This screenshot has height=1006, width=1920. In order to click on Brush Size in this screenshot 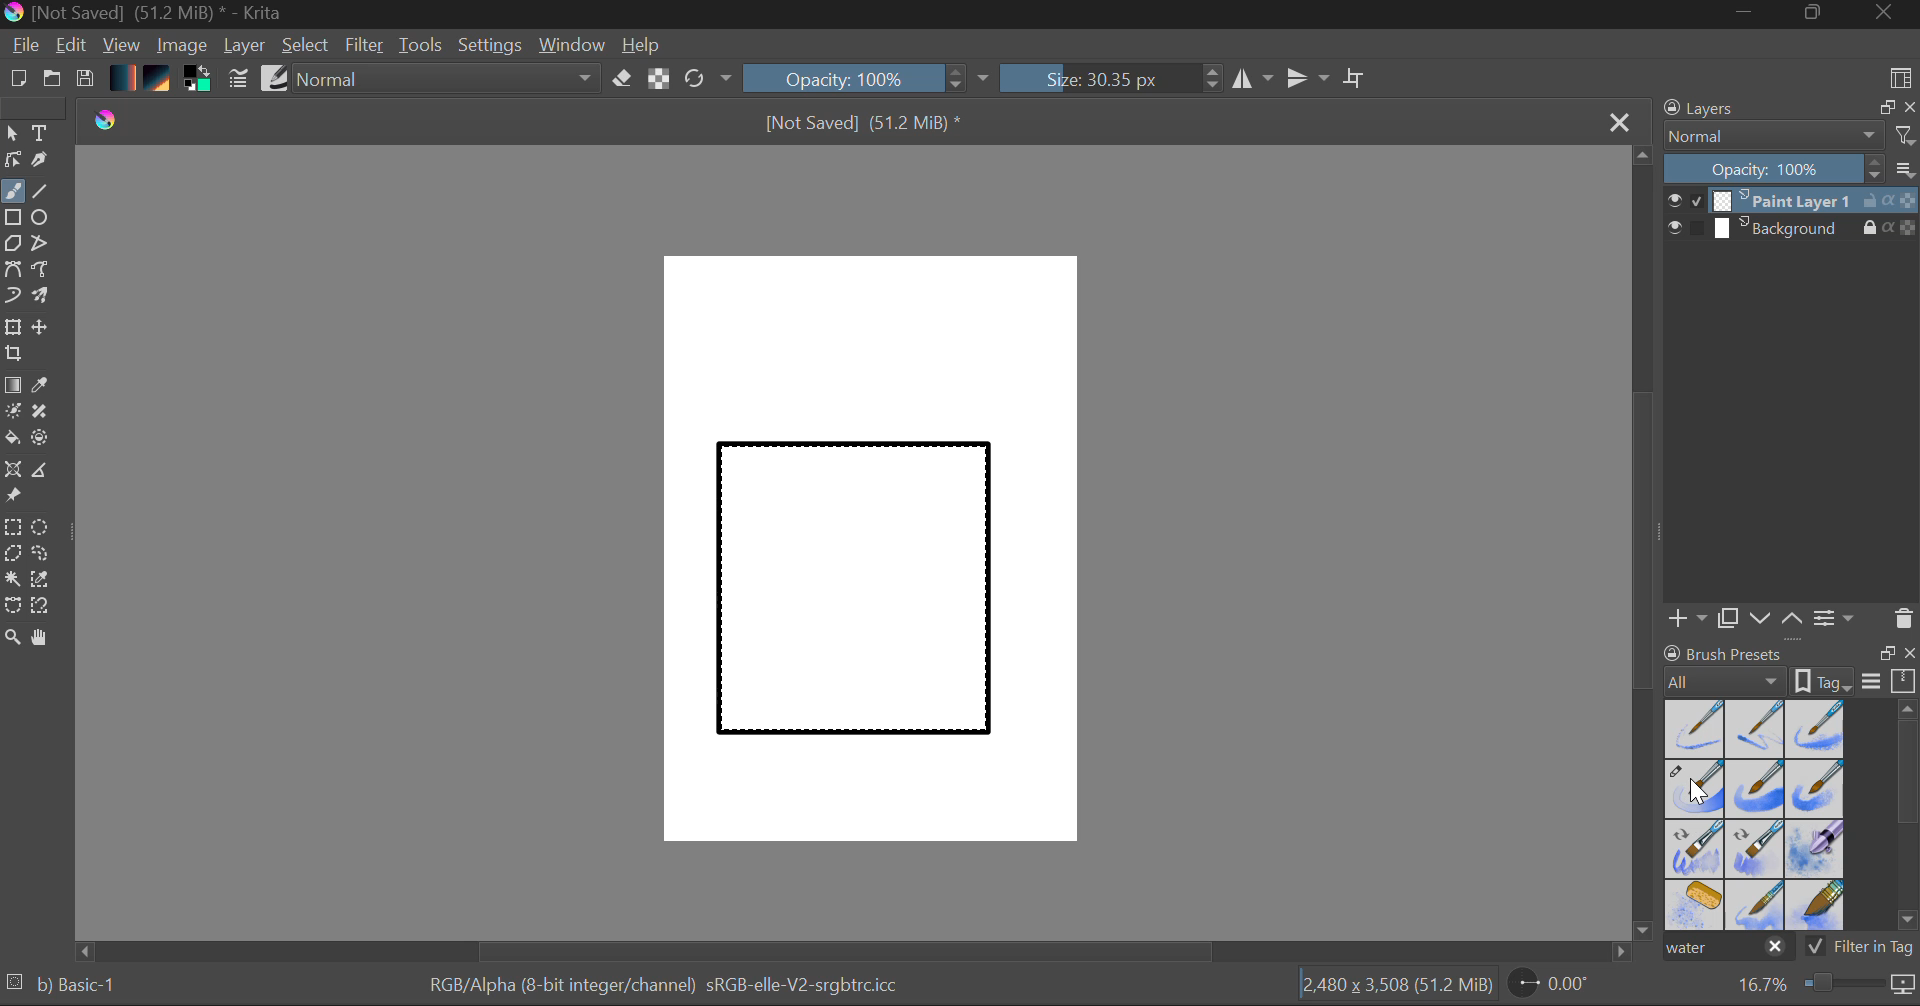, I will do `click(1112, 78)`.